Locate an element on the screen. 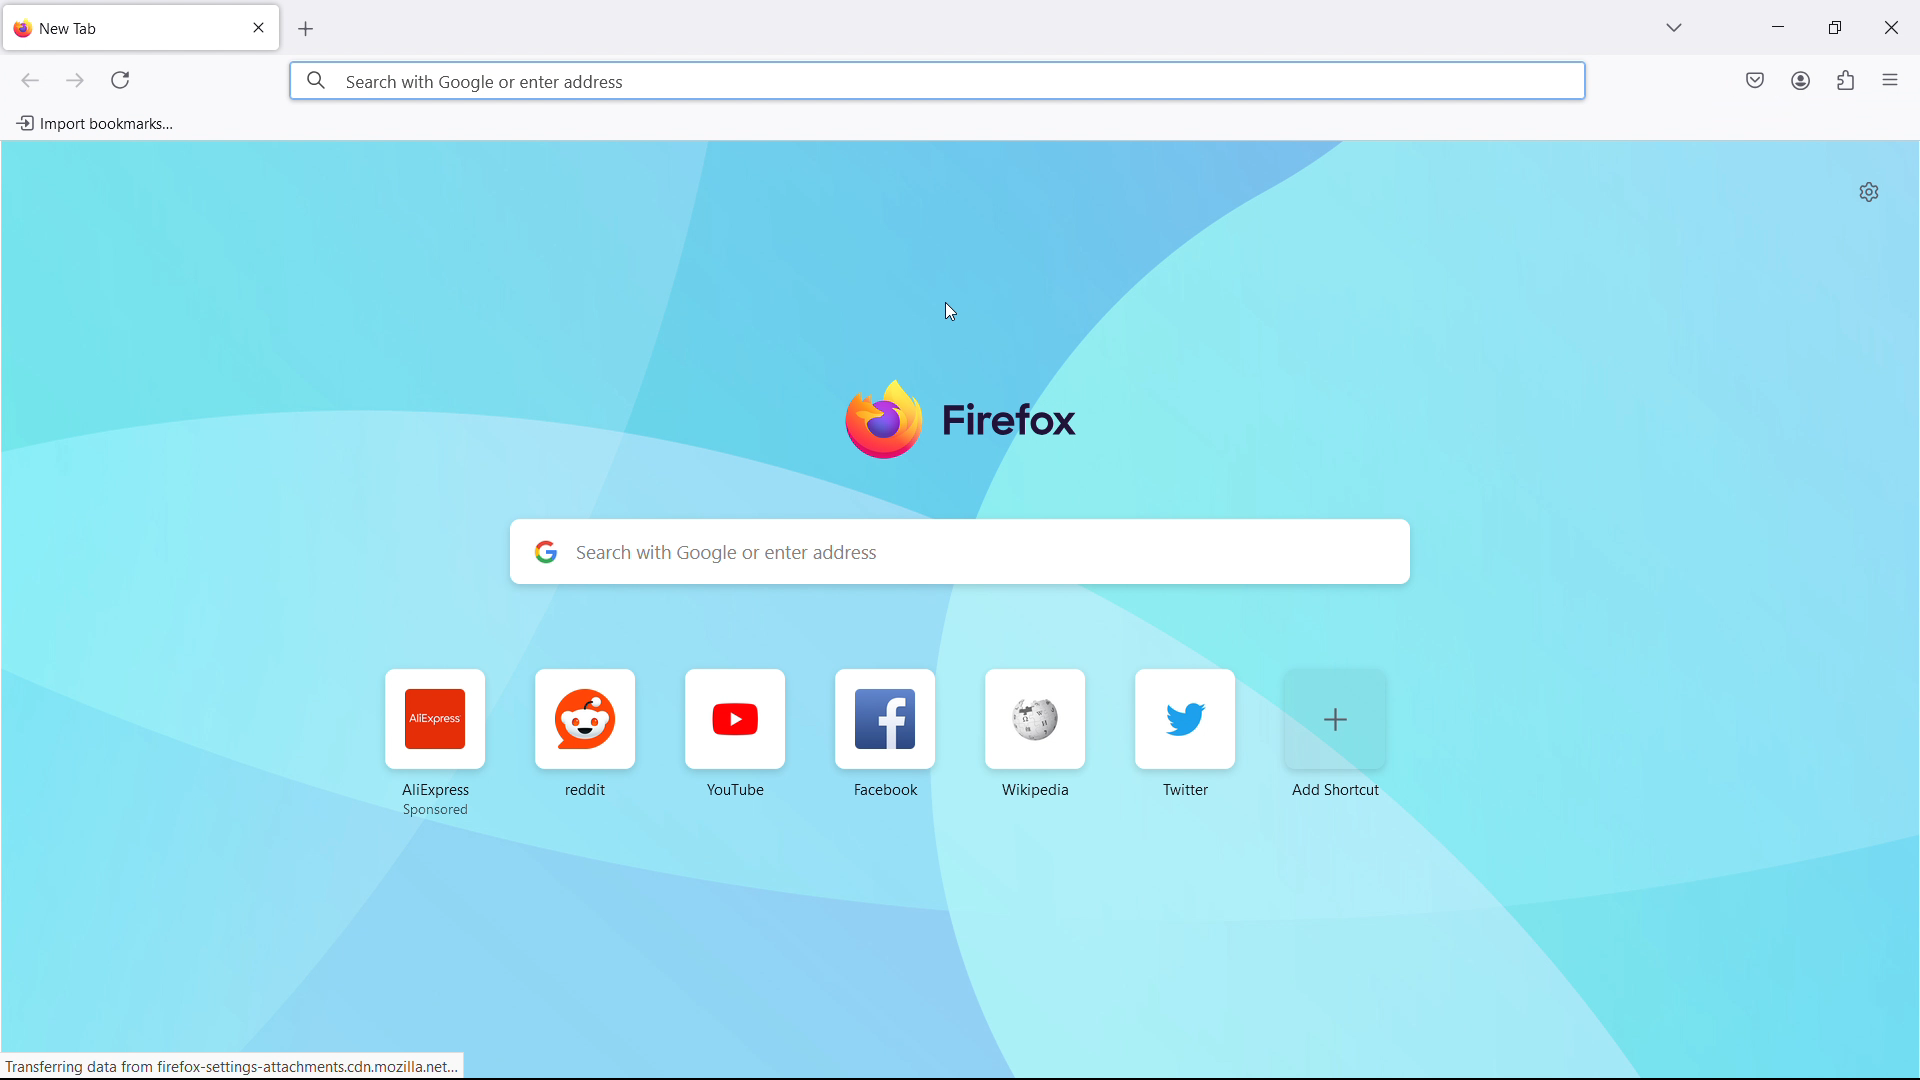  account is located at coordinates (1800, 79).